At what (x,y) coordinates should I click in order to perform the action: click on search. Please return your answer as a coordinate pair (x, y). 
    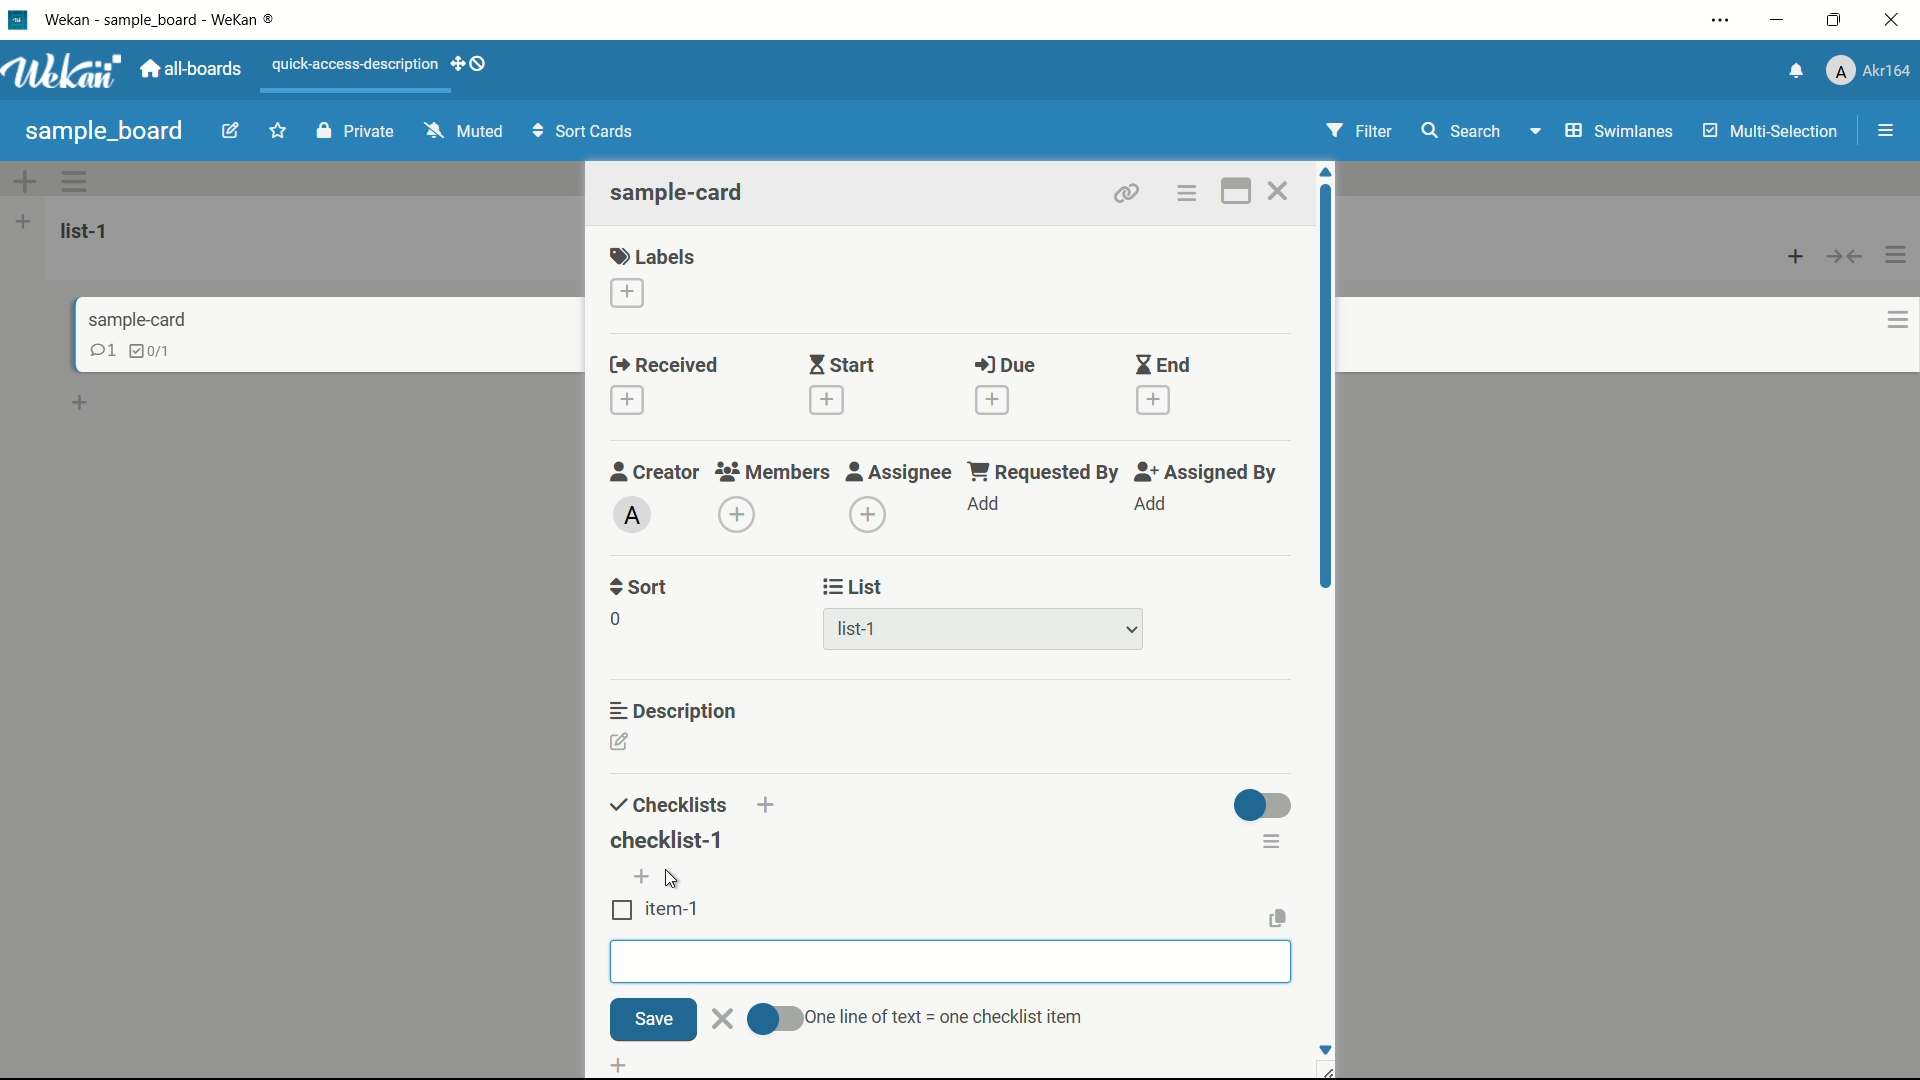
    Looking at the image, I should click on (1463, 129).